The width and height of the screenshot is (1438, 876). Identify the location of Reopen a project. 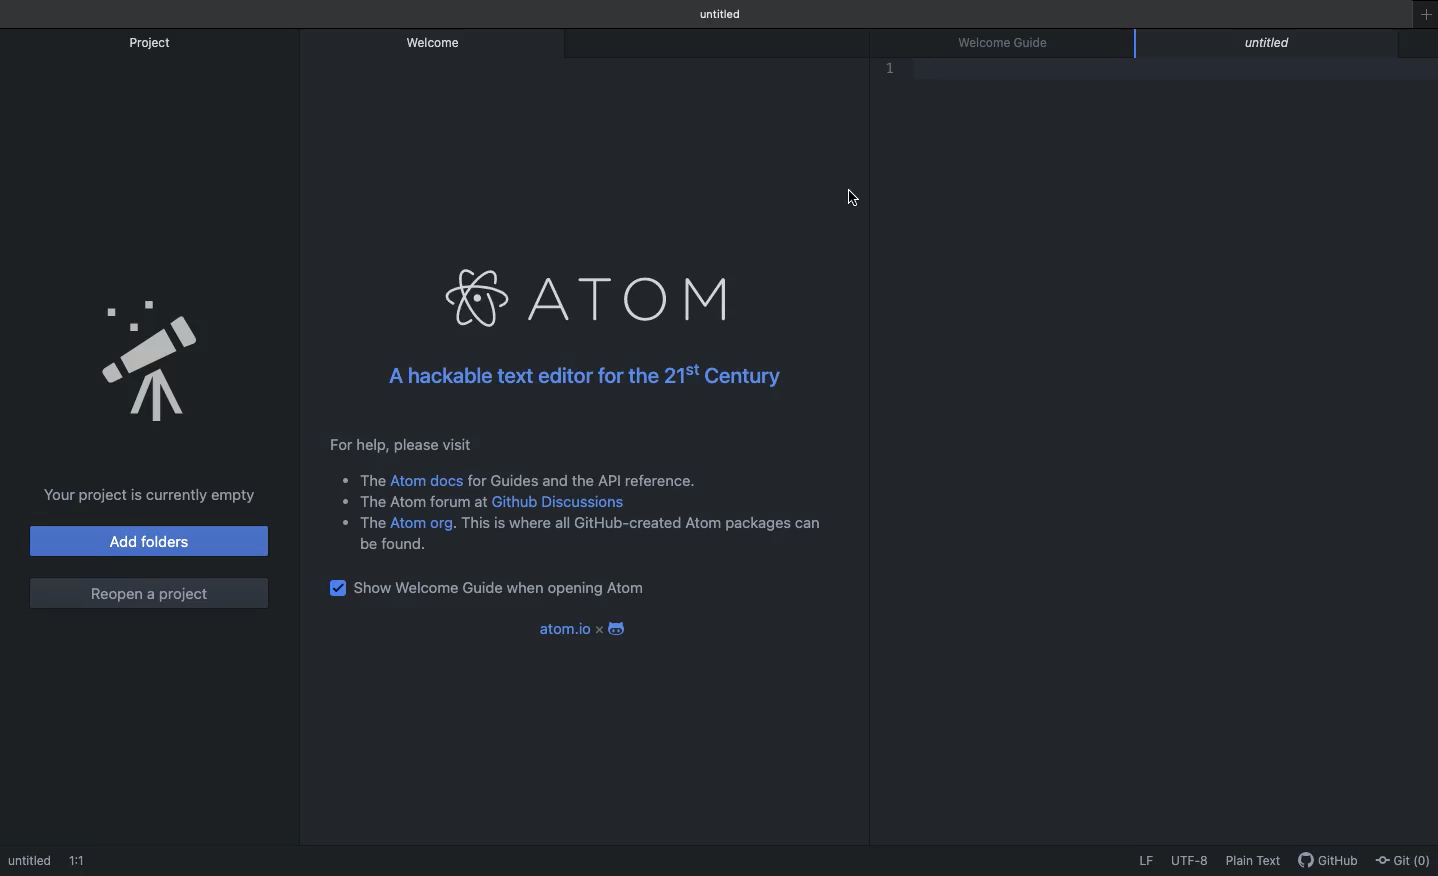
(152, 592).